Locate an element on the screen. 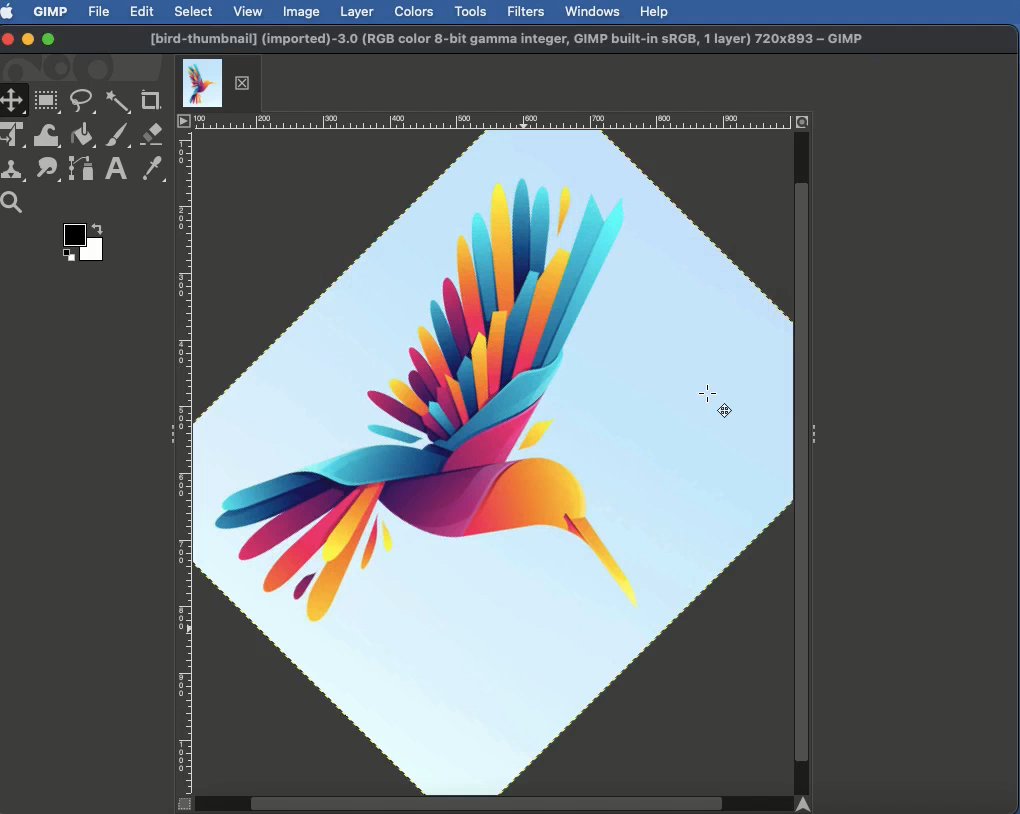 The height and width of the screenshot is (814, 1020). Fuzzy selector is located at coordinates (118, 103).